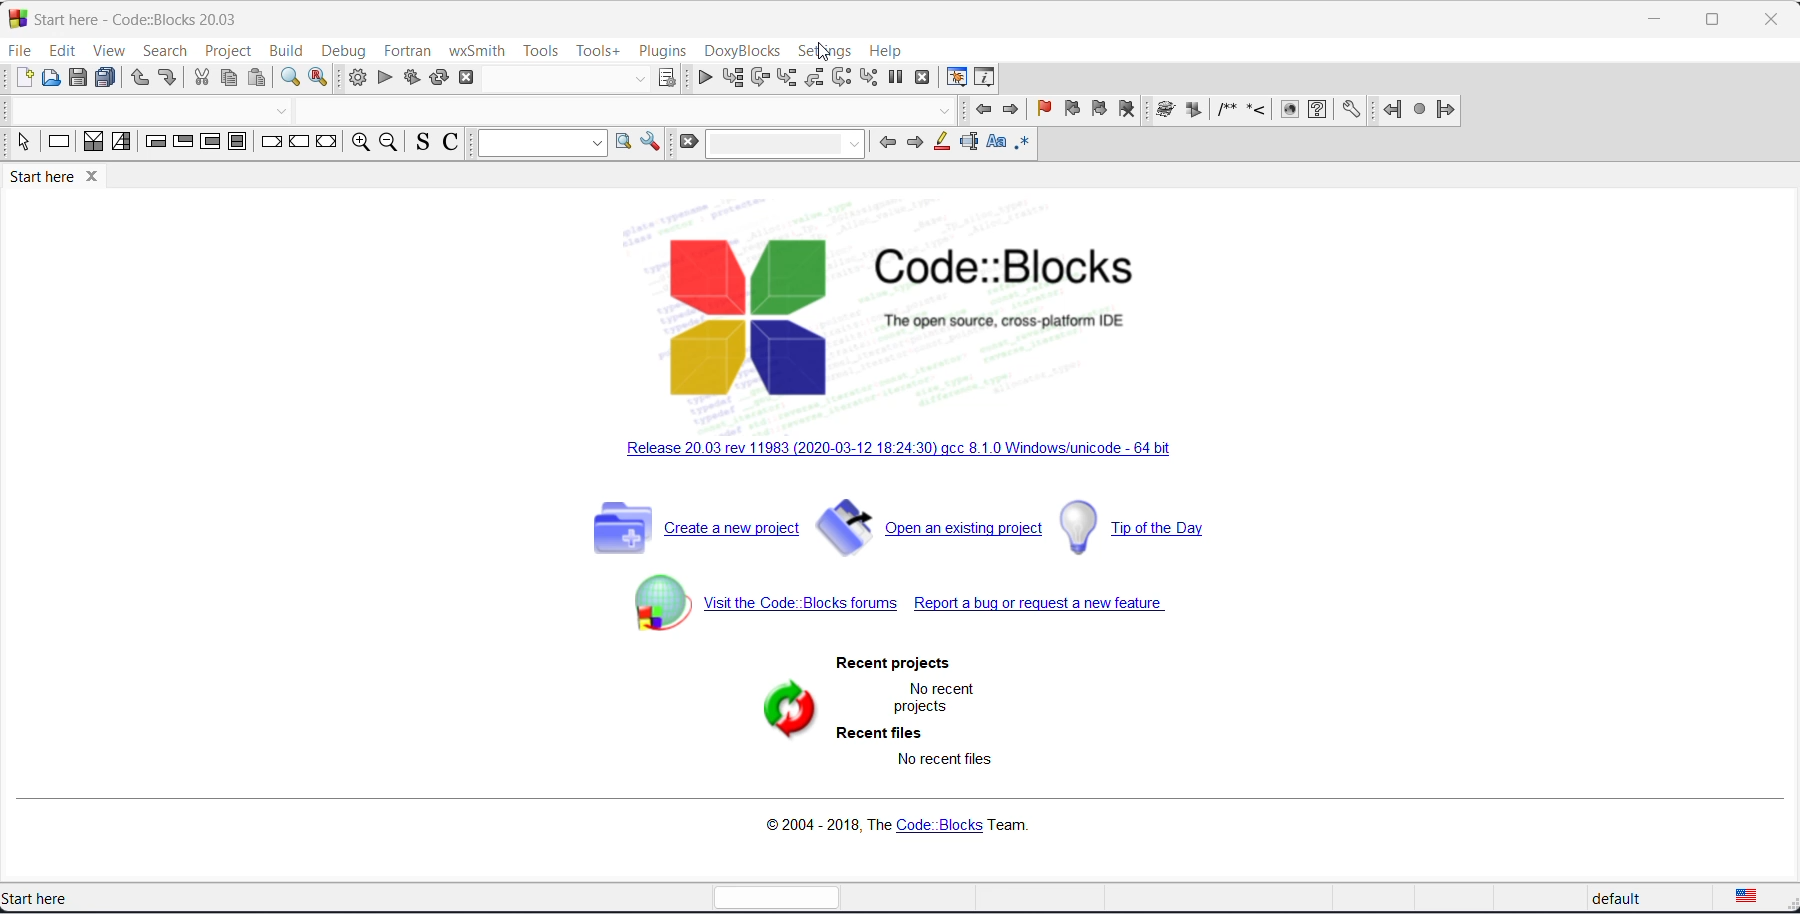  What do you see at coordinates (1099, 108) in the screenshot?
I see `next bookmark` at bounding box center [1099, 108].